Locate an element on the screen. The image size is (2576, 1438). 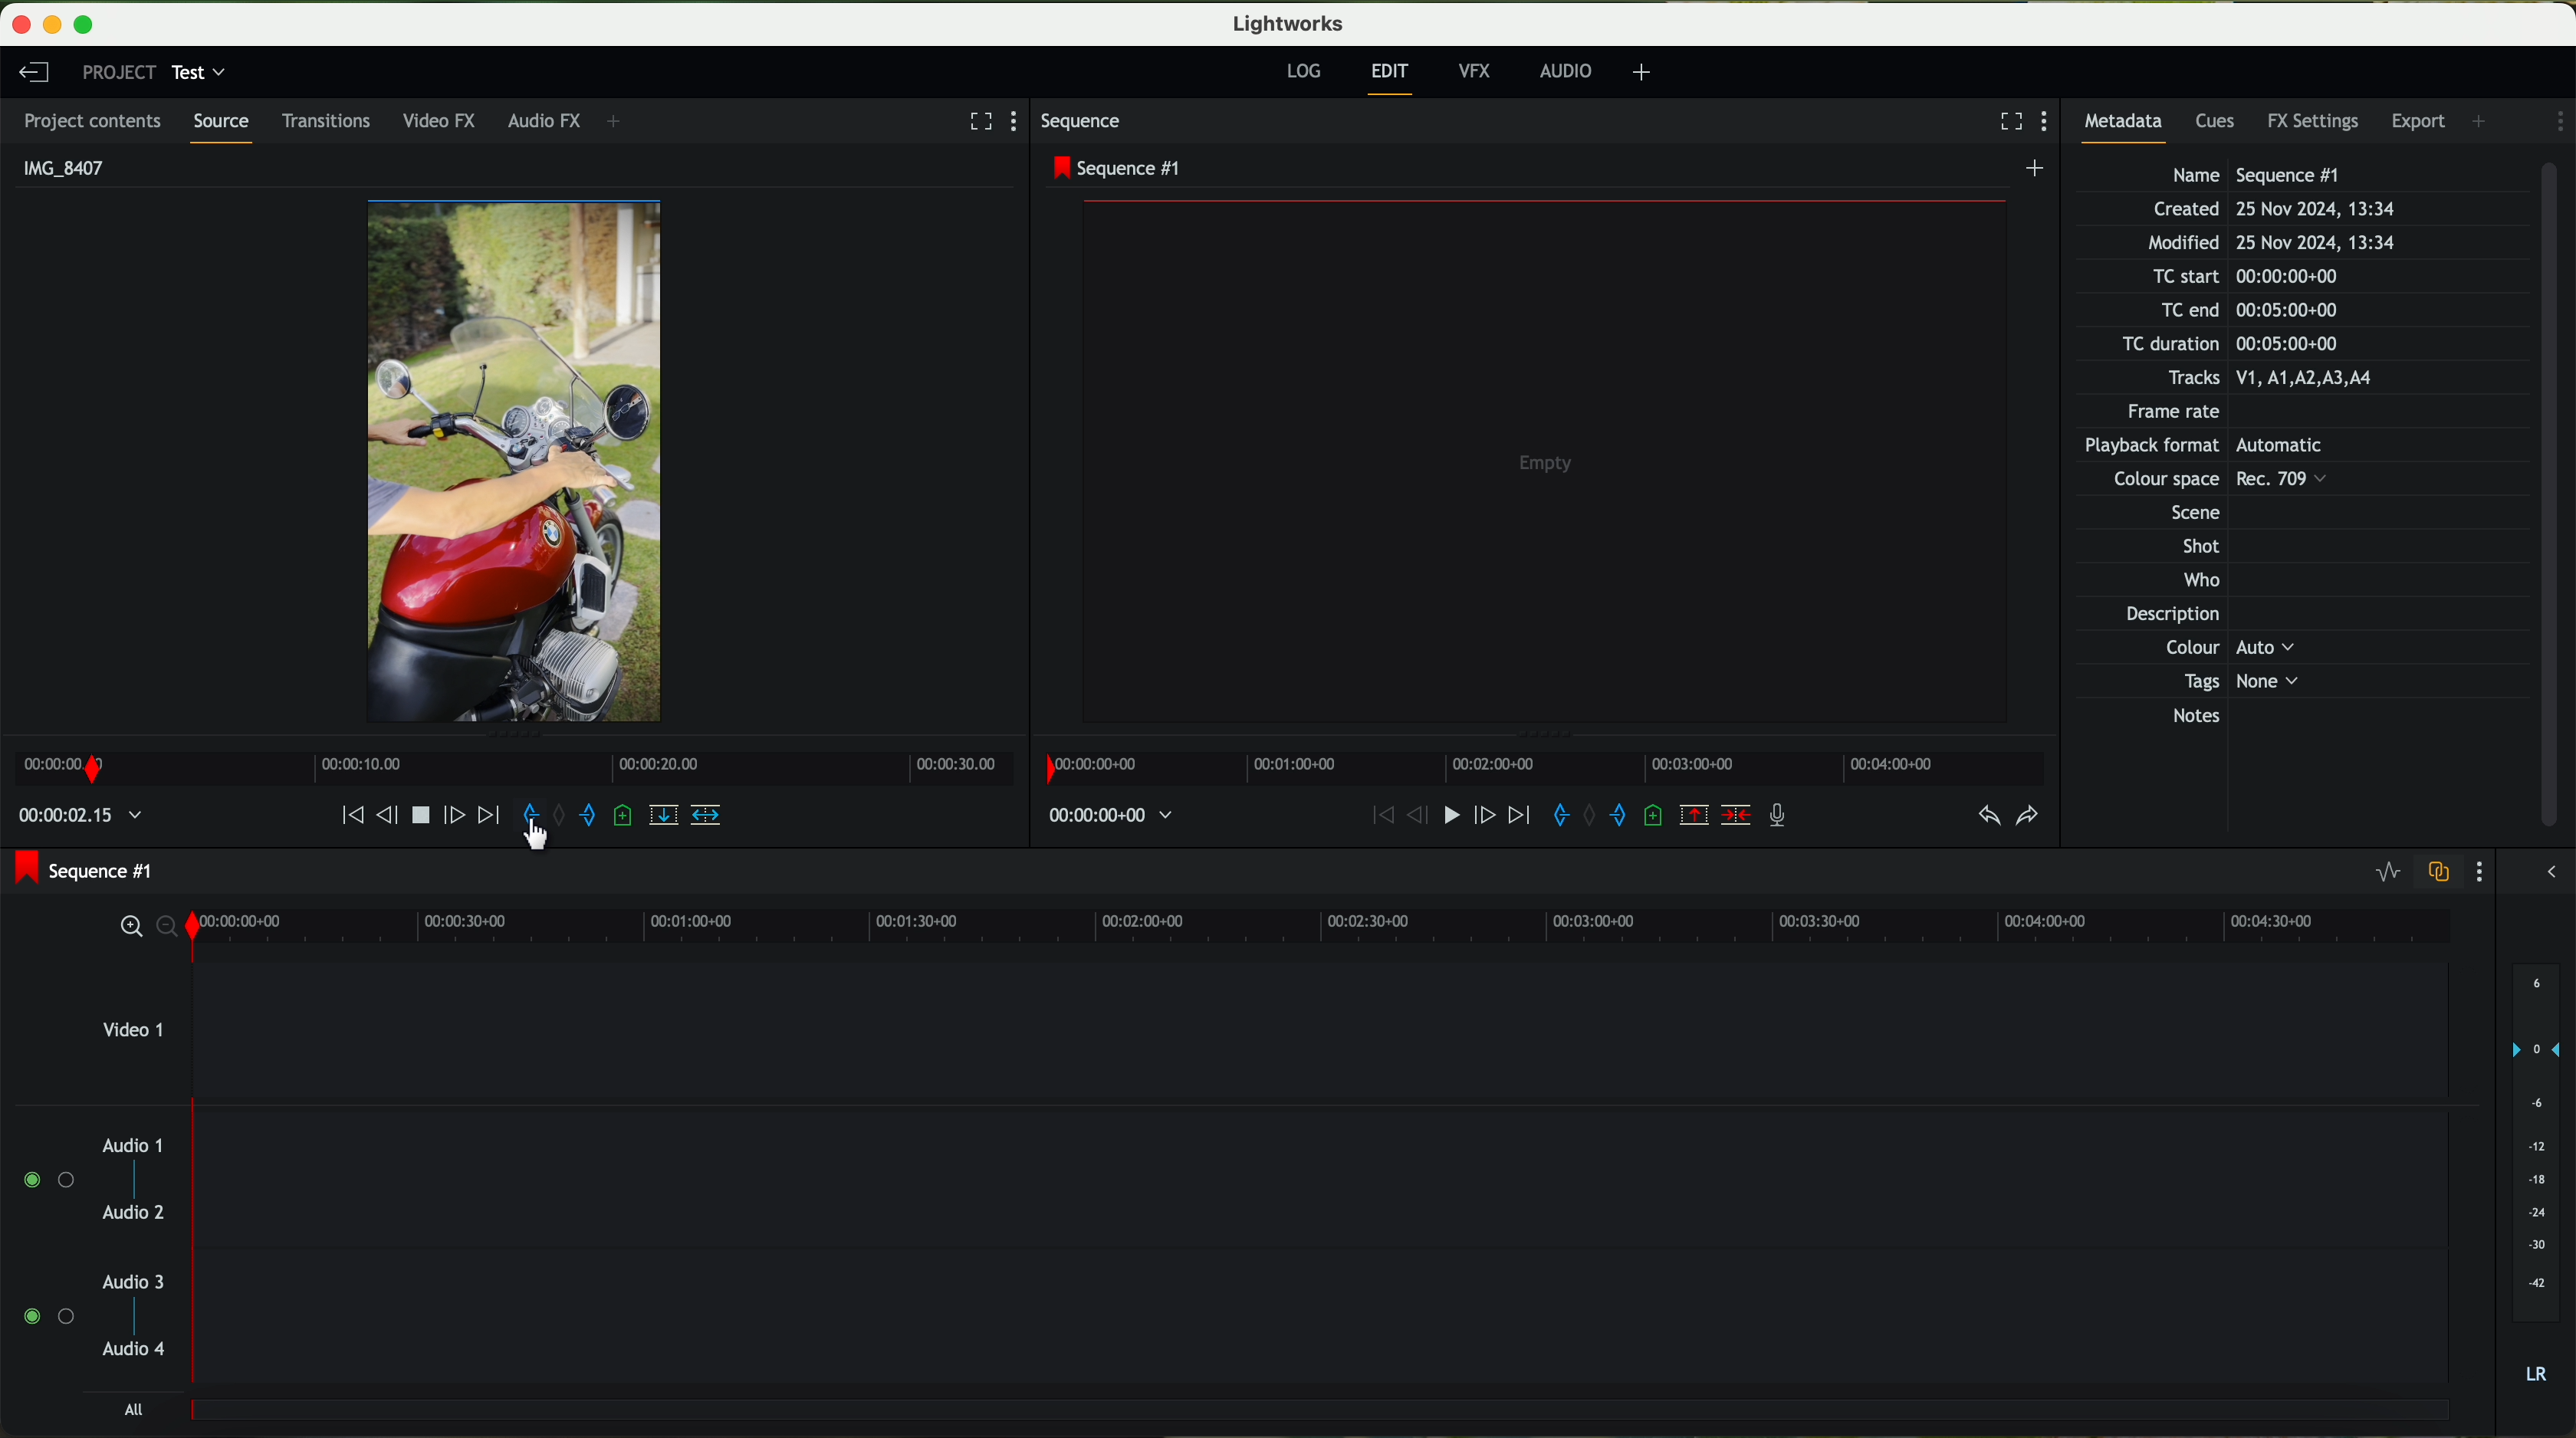
add panel is located at coordinates (2482, 119).